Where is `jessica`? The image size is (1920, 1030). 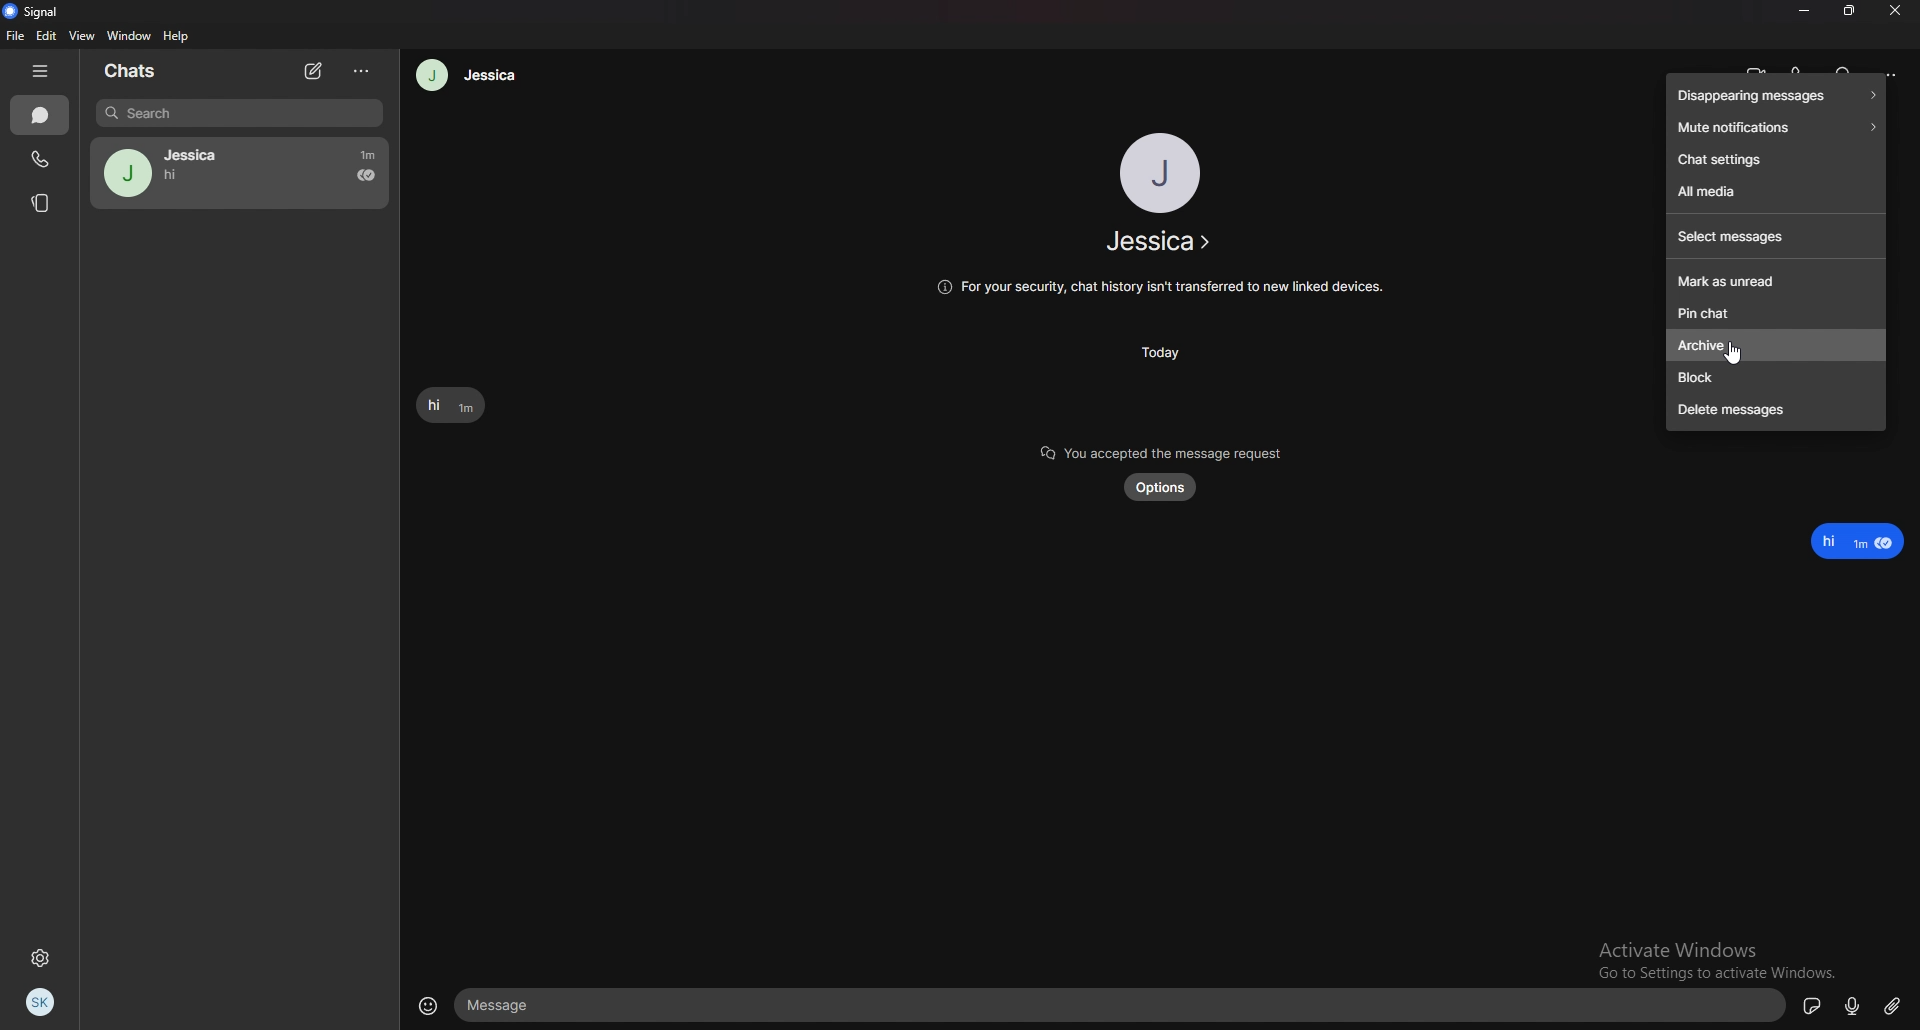
jessica is located at coordinates (469, 75).